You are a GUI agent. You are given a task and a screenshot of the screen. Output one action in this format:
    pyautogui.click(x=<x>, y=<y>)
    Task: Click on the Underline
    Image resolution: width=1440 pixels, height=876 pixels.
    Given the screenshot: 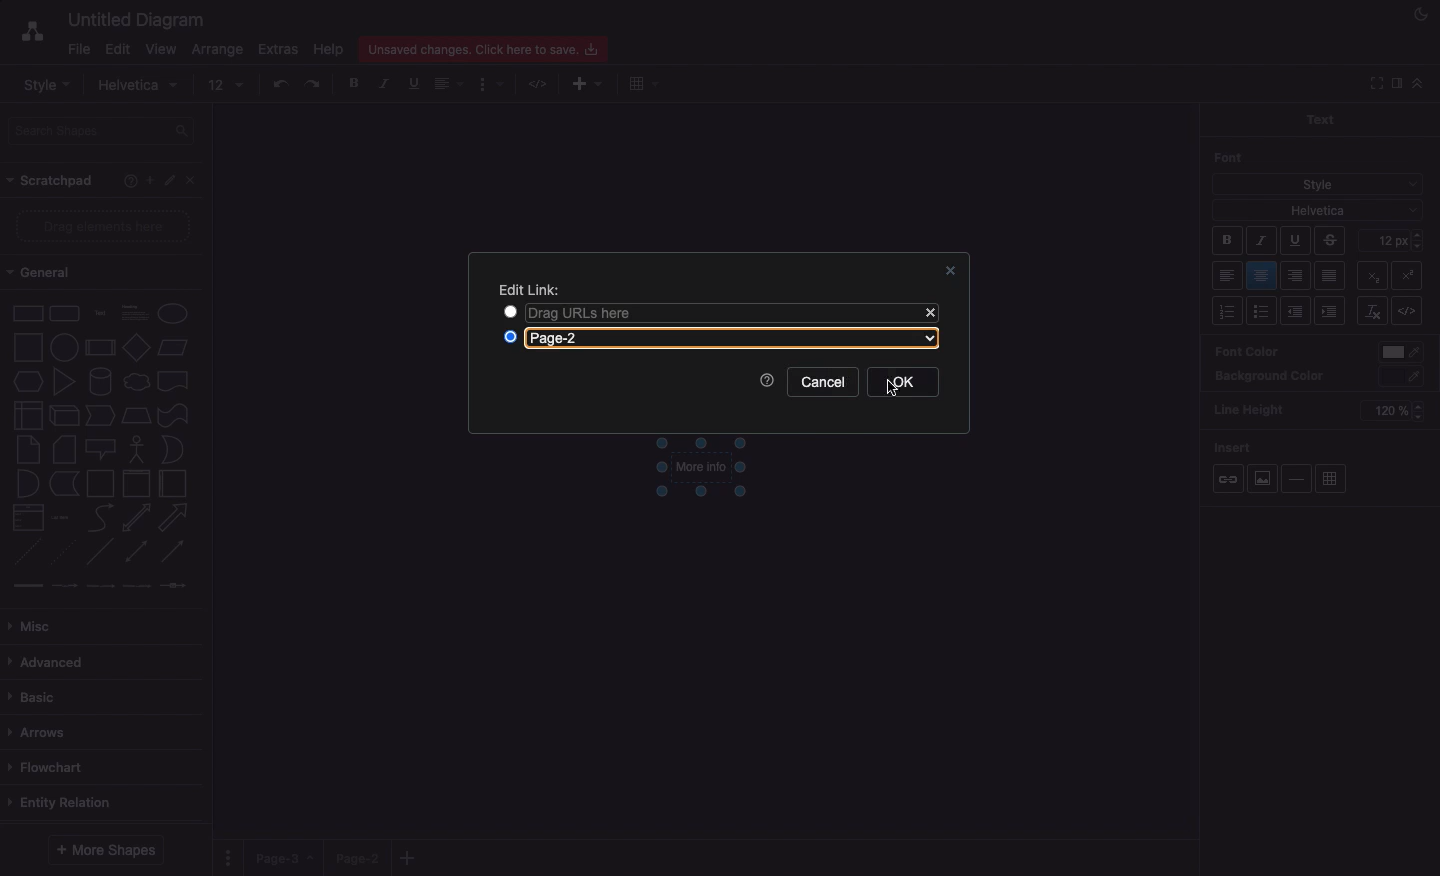 What is the action you would take?
    pyautogui.click(x=412, y=83)
    